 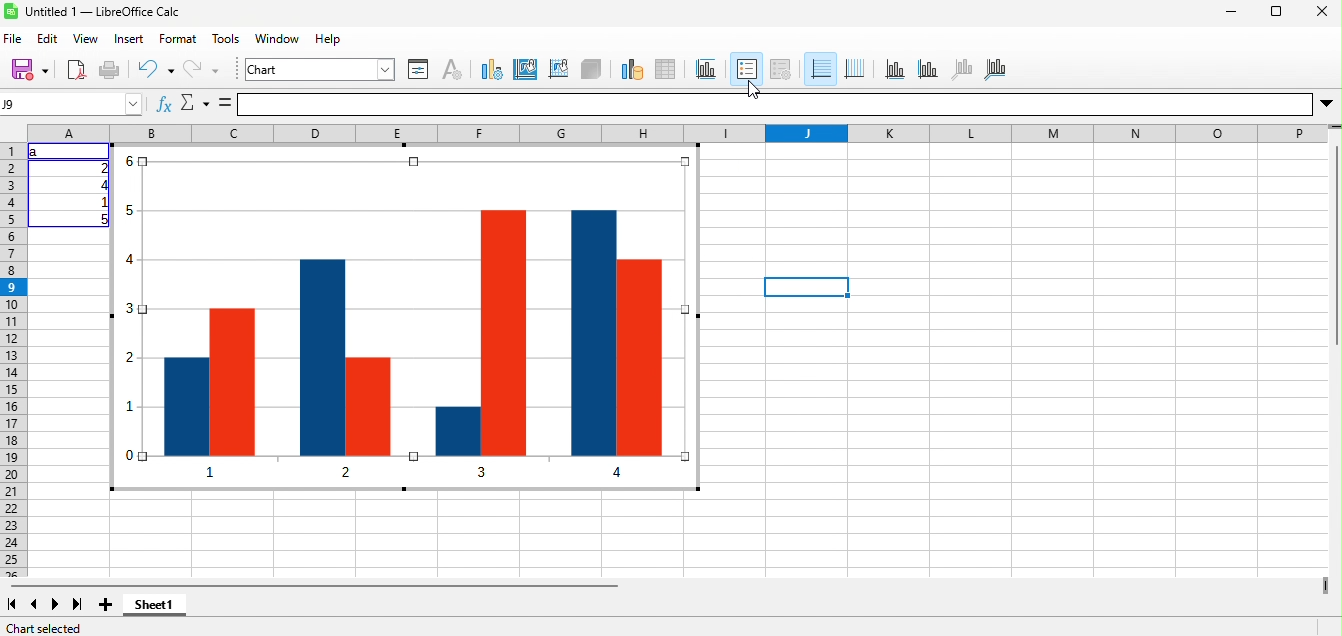 What do you see at coordinates (34, 605) in the screenshot?
I see `previous sheet` at bounding box center [34, 605].